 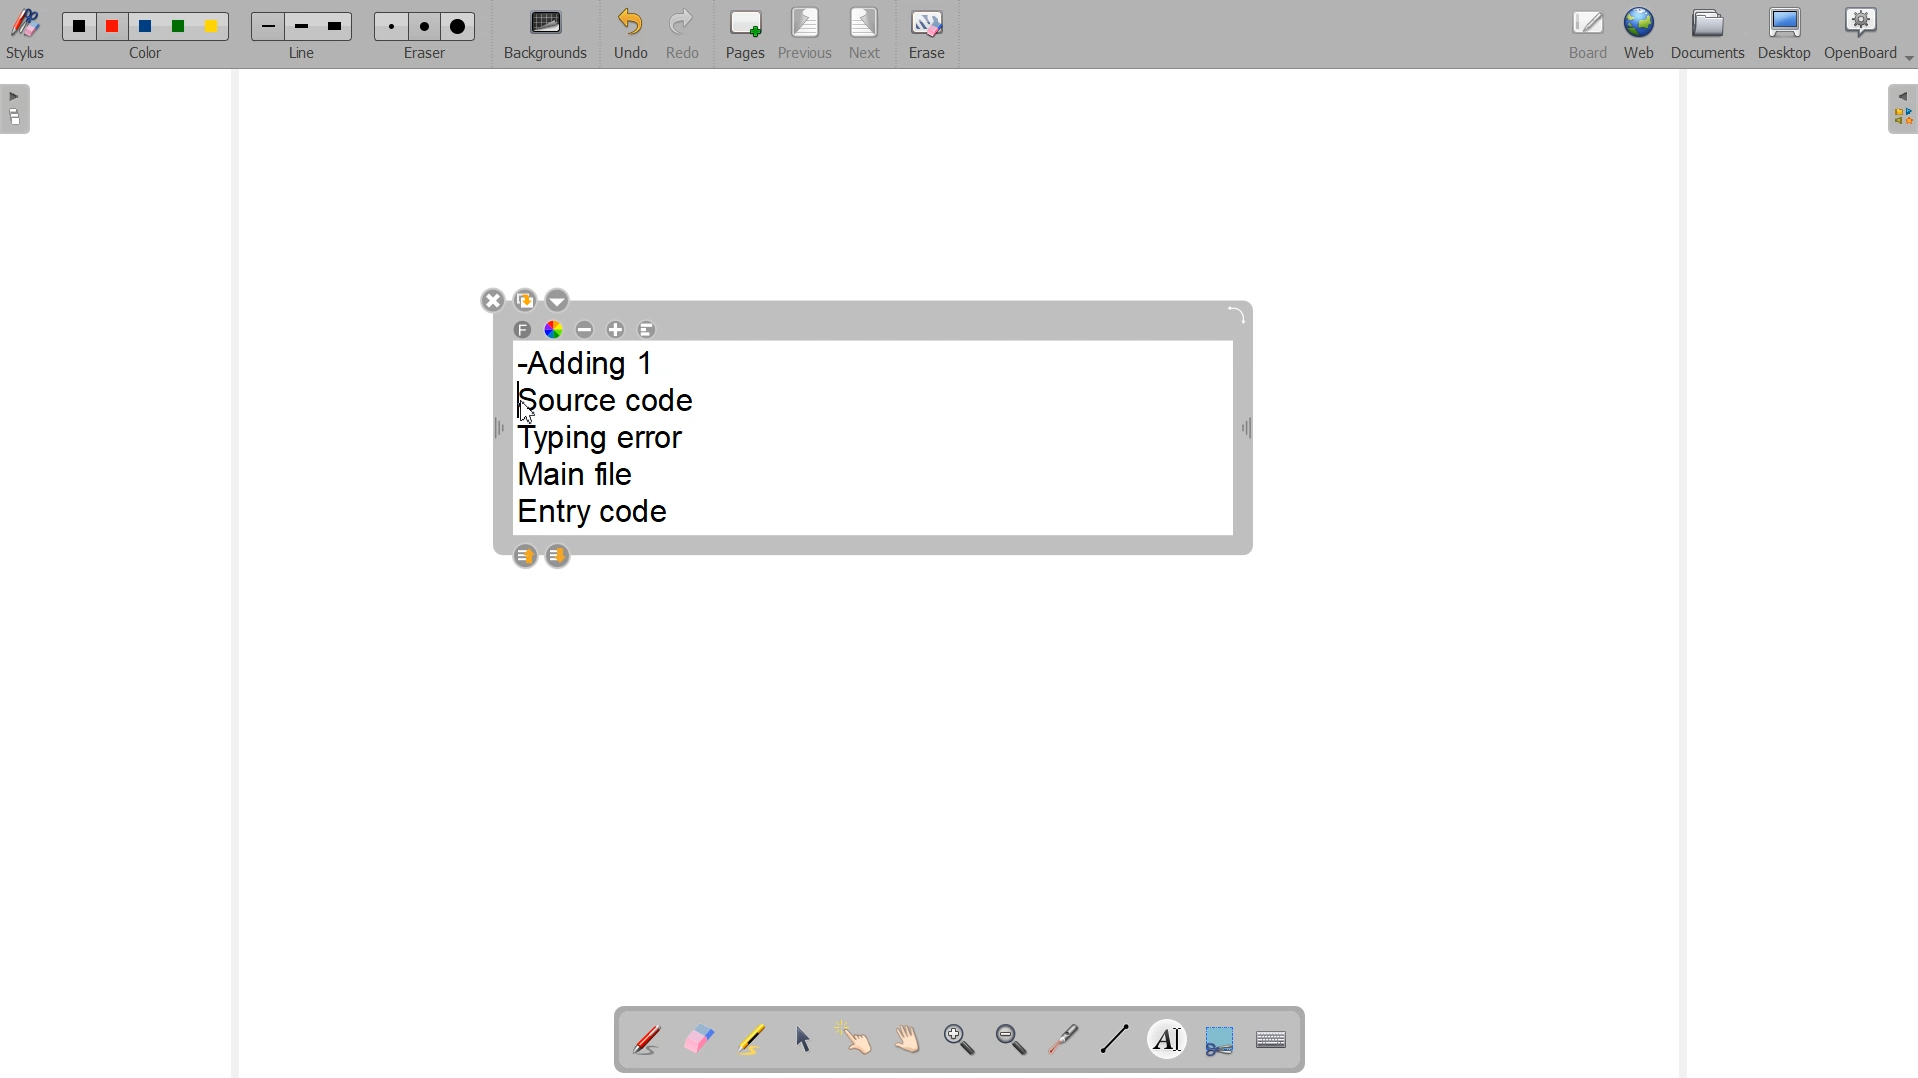 I want to click on Select font, so click(x=523, y=329).